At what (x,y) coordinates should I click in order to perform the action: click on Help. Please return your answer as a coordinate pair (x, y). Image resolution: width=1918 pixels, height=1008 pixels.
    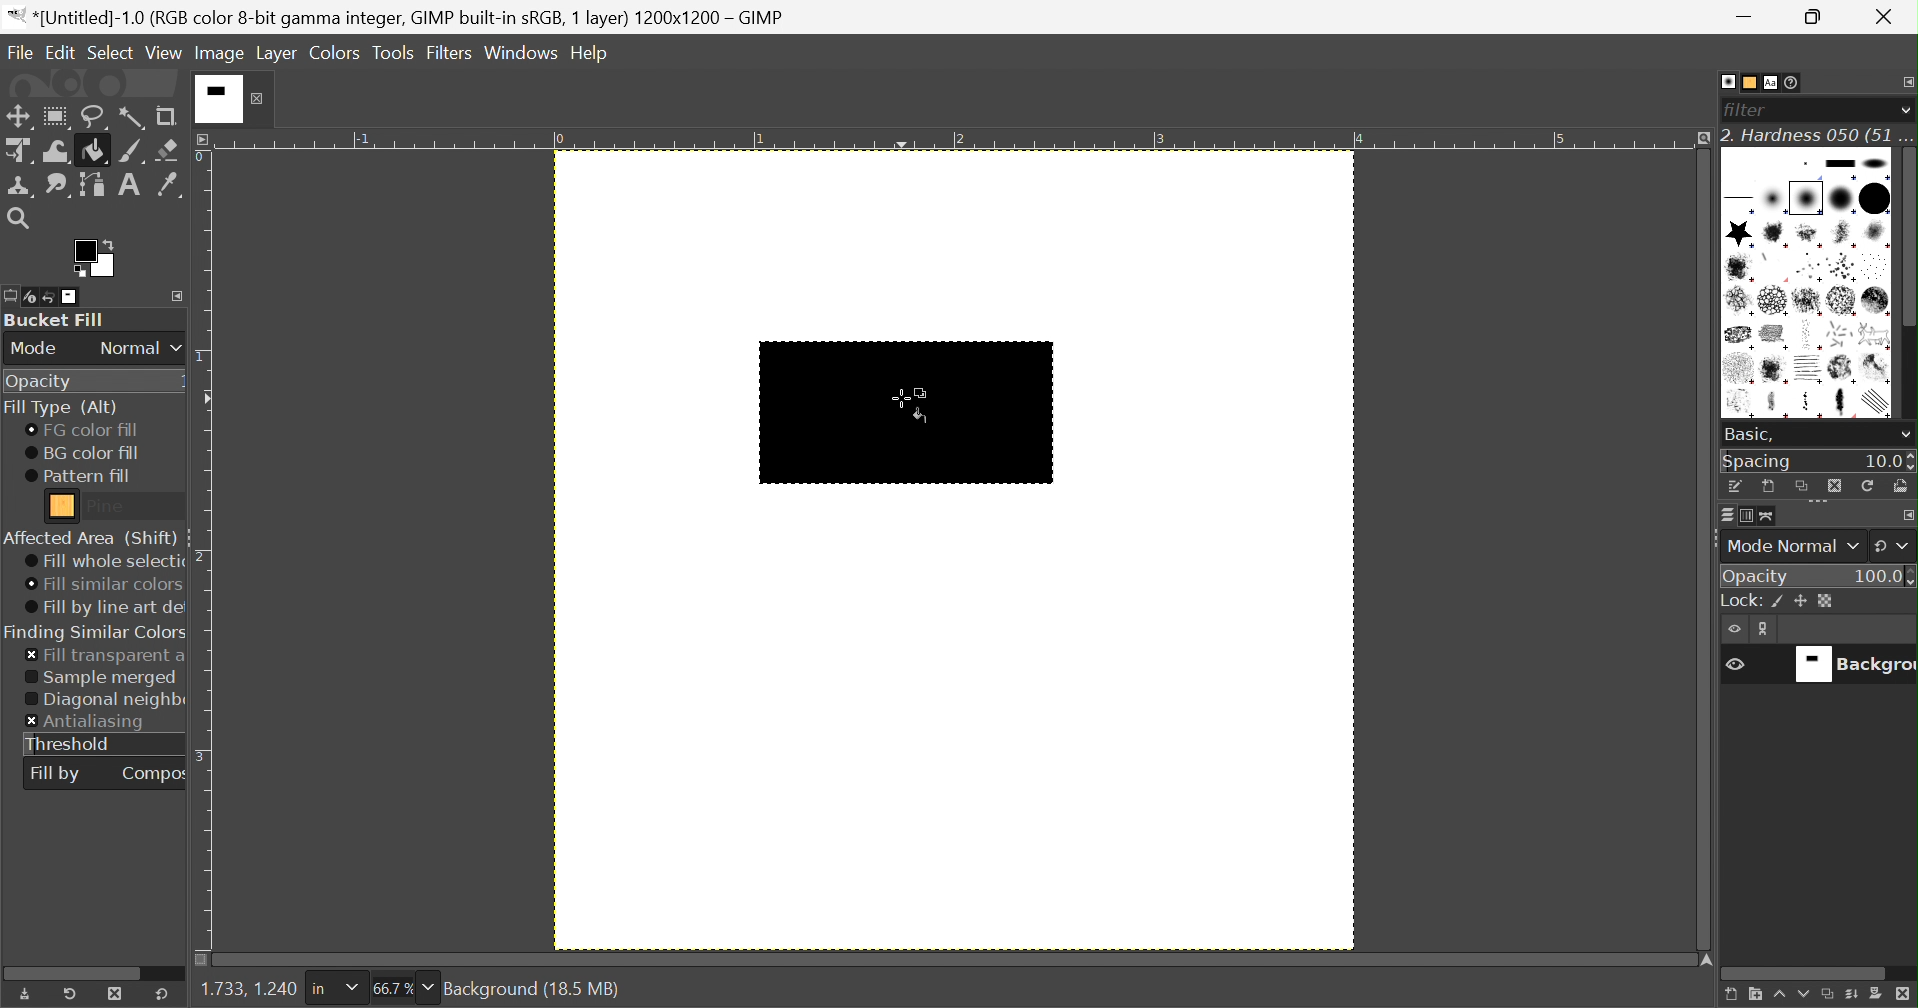
    Looking at the image, I should click on (591, 53).